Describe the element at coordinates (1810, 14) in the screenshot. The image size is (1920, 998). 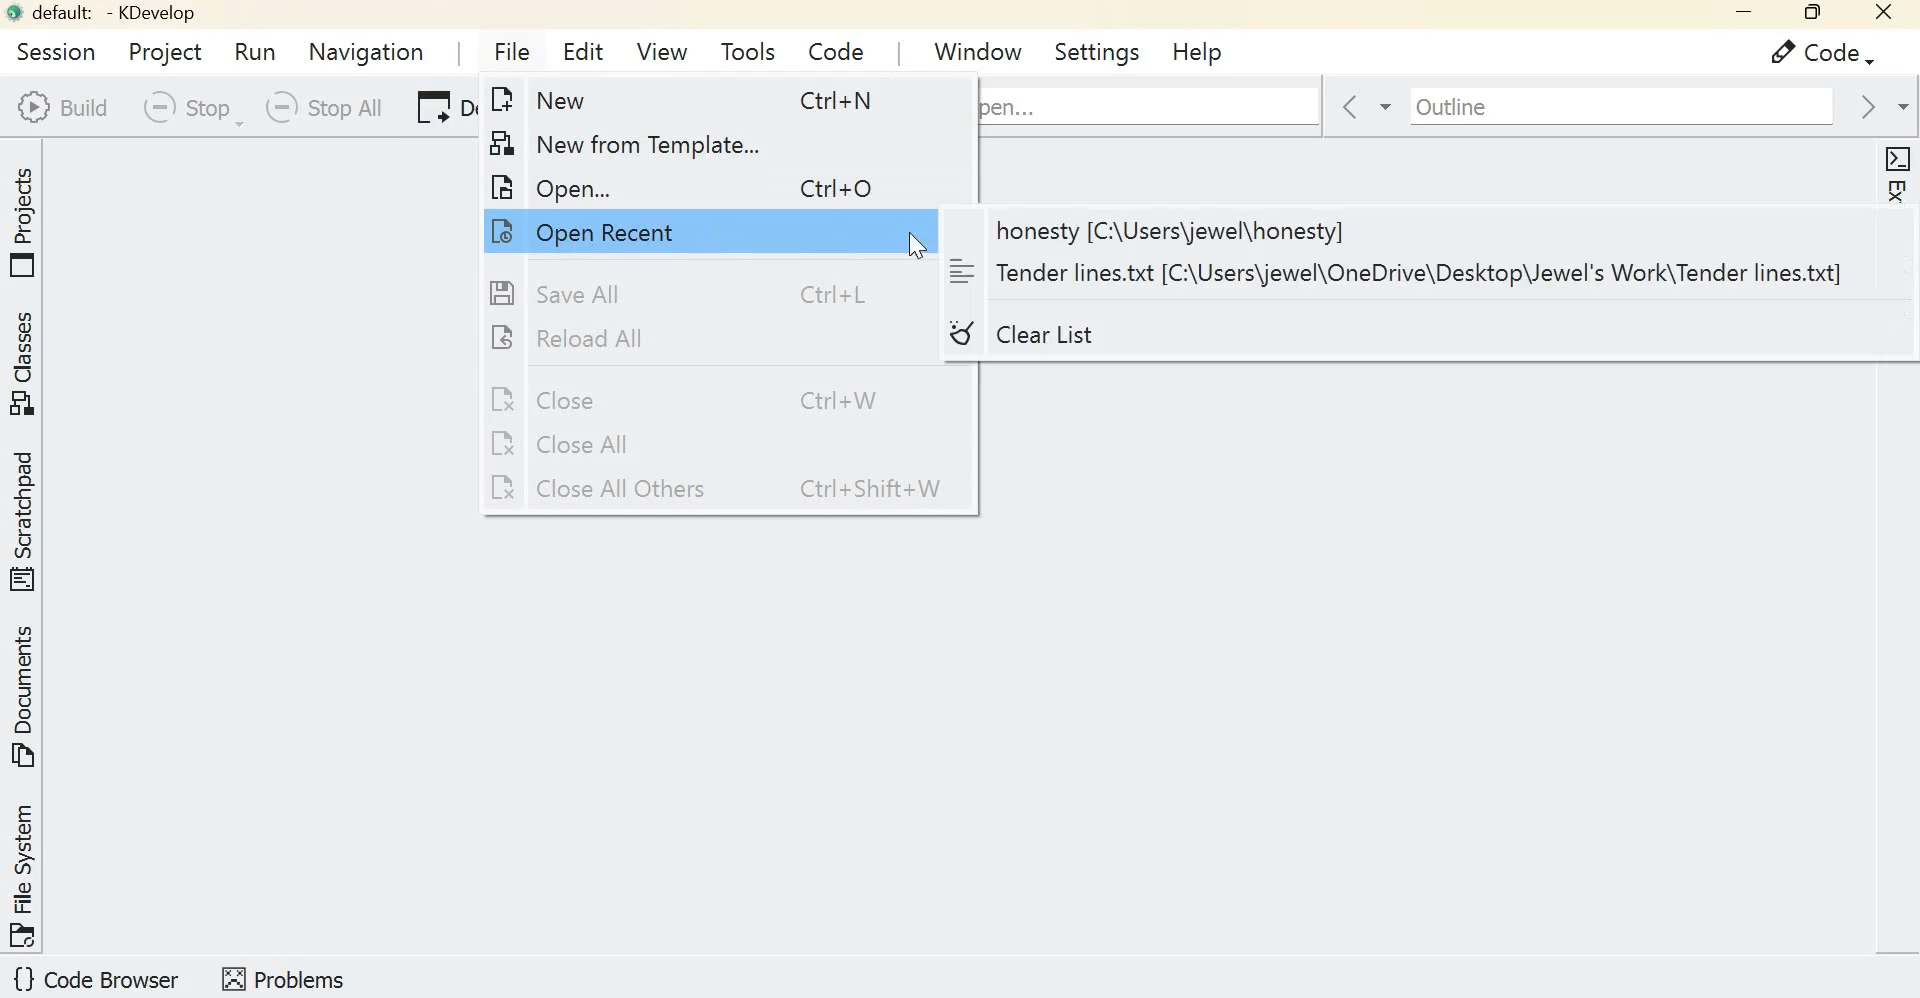
I see `Maximize` at that location.